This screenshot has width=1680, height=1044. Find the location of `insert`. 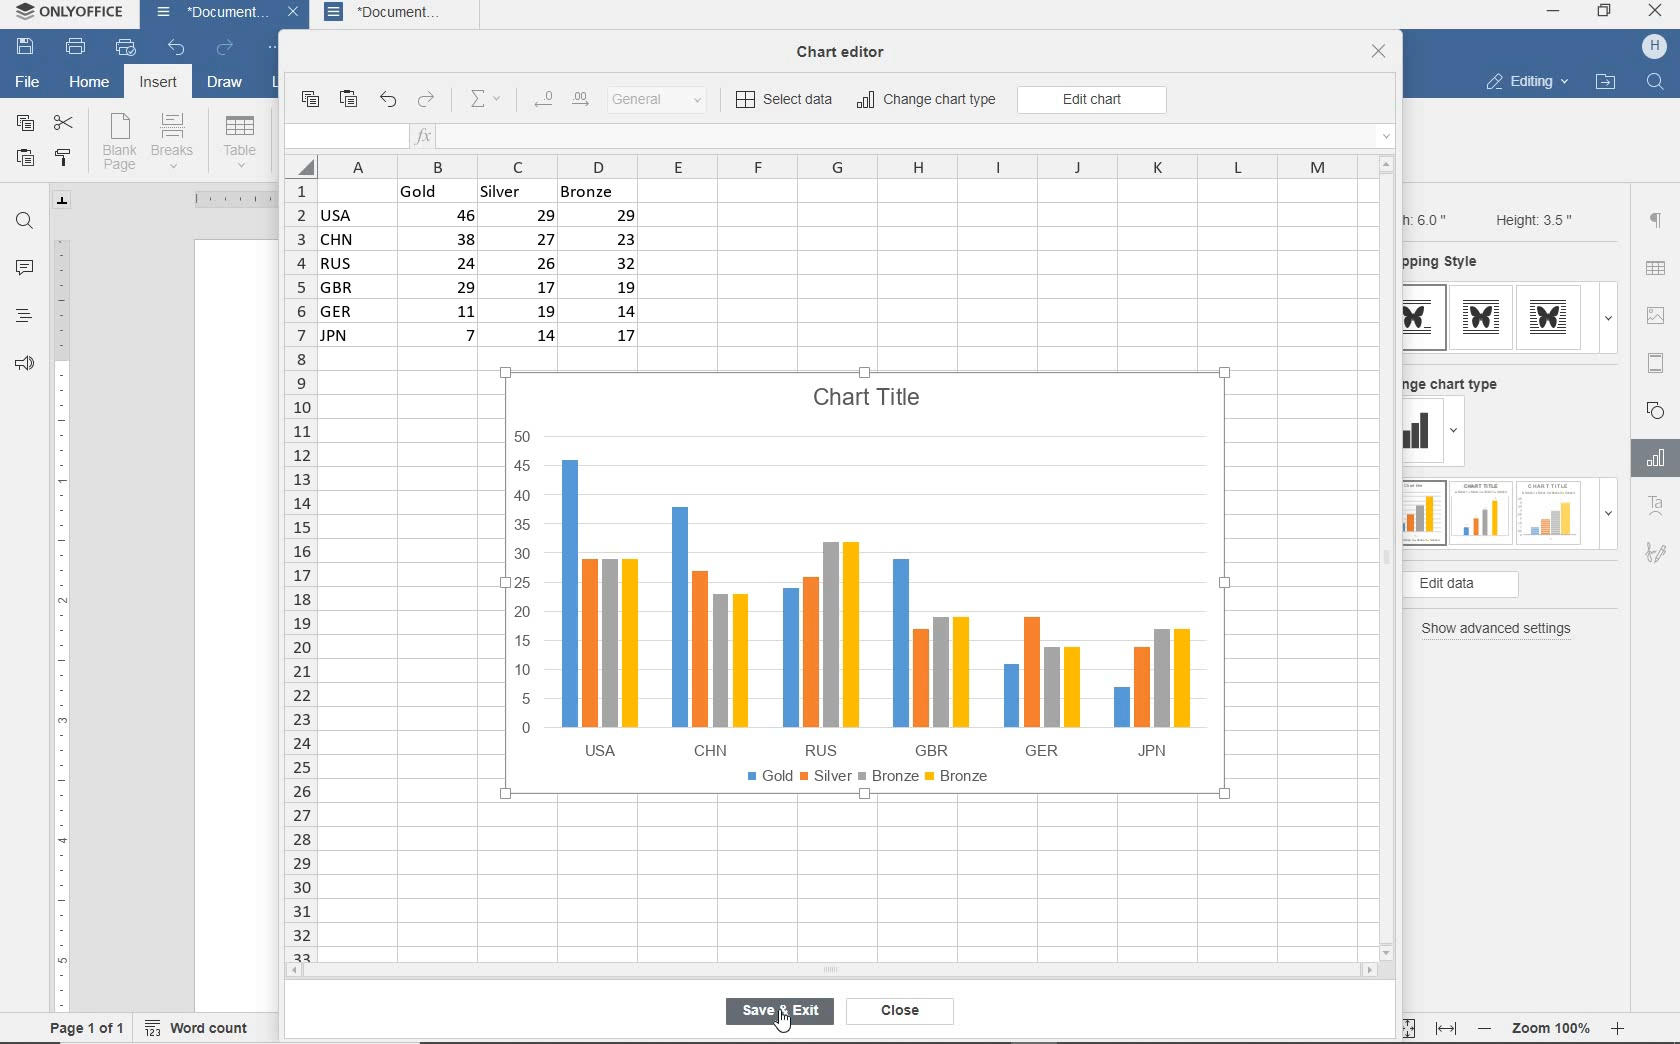

insert is located at coordinates (156, 84).